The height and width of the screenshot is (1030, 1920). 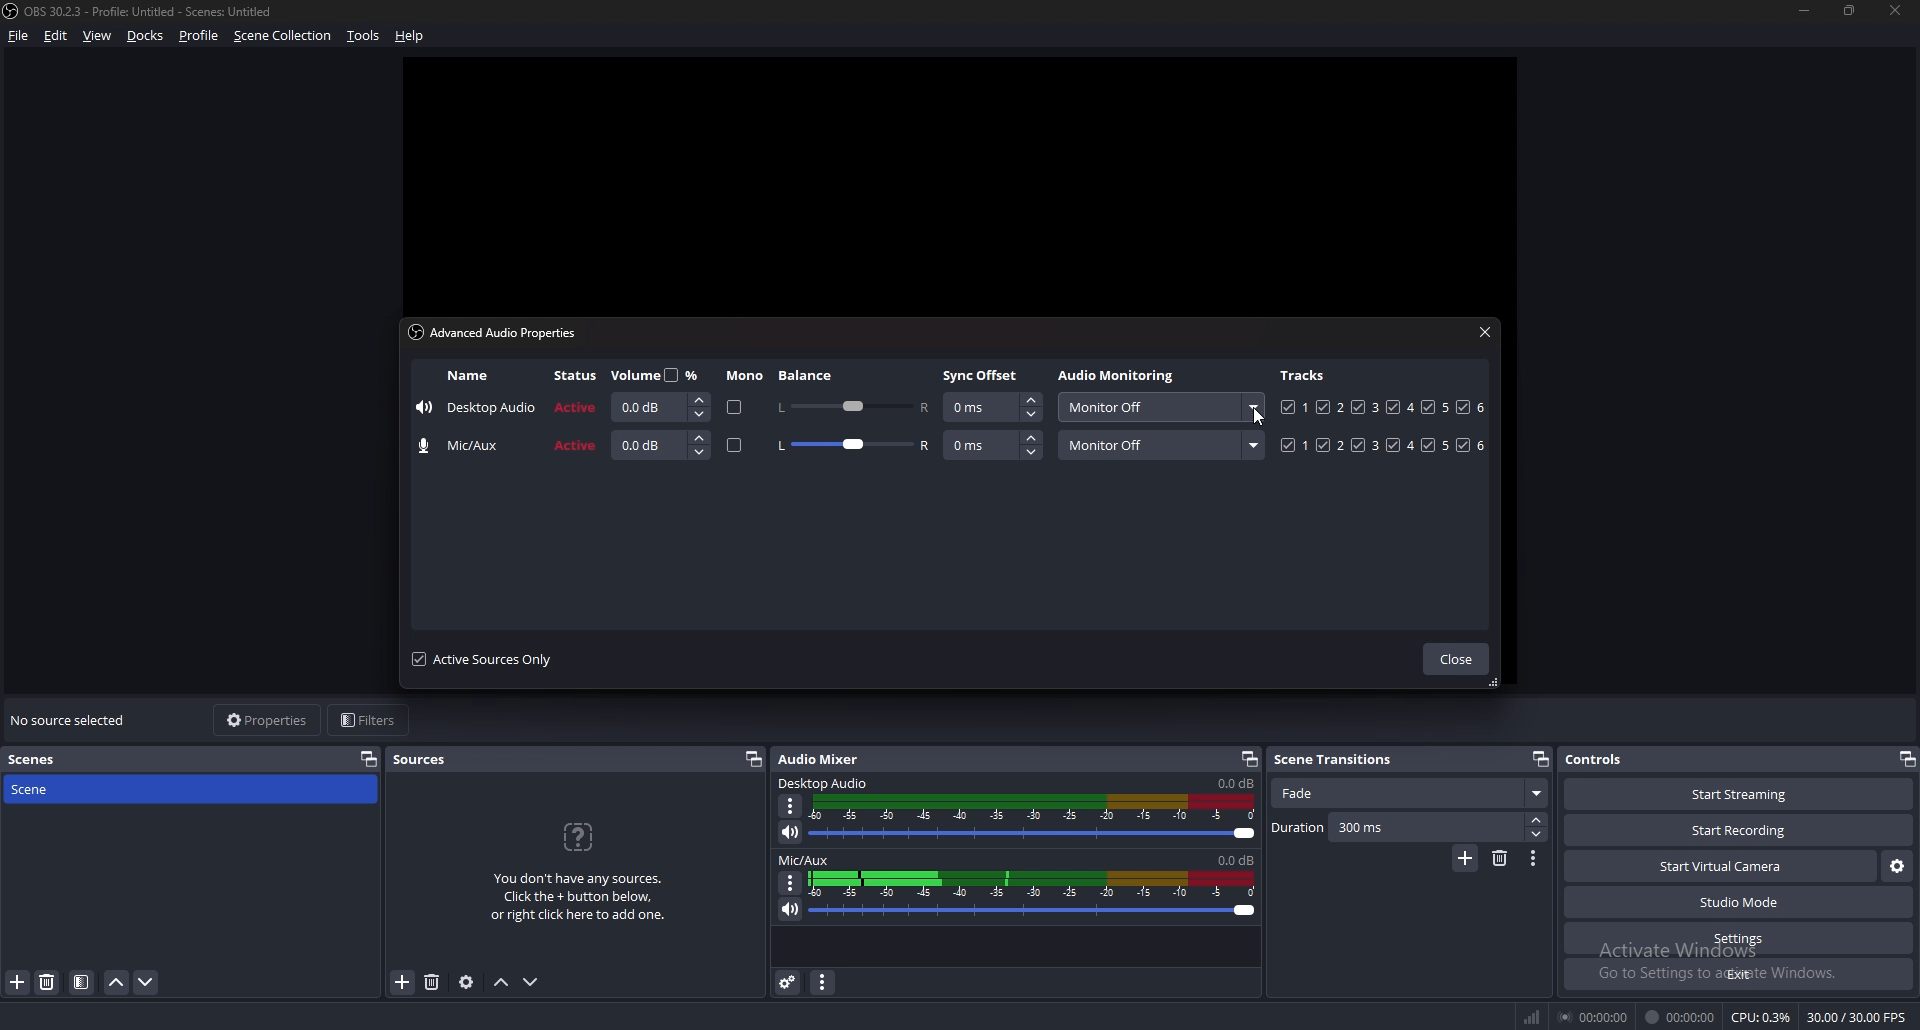 I want to click on close, so click(x=1897, y=11).